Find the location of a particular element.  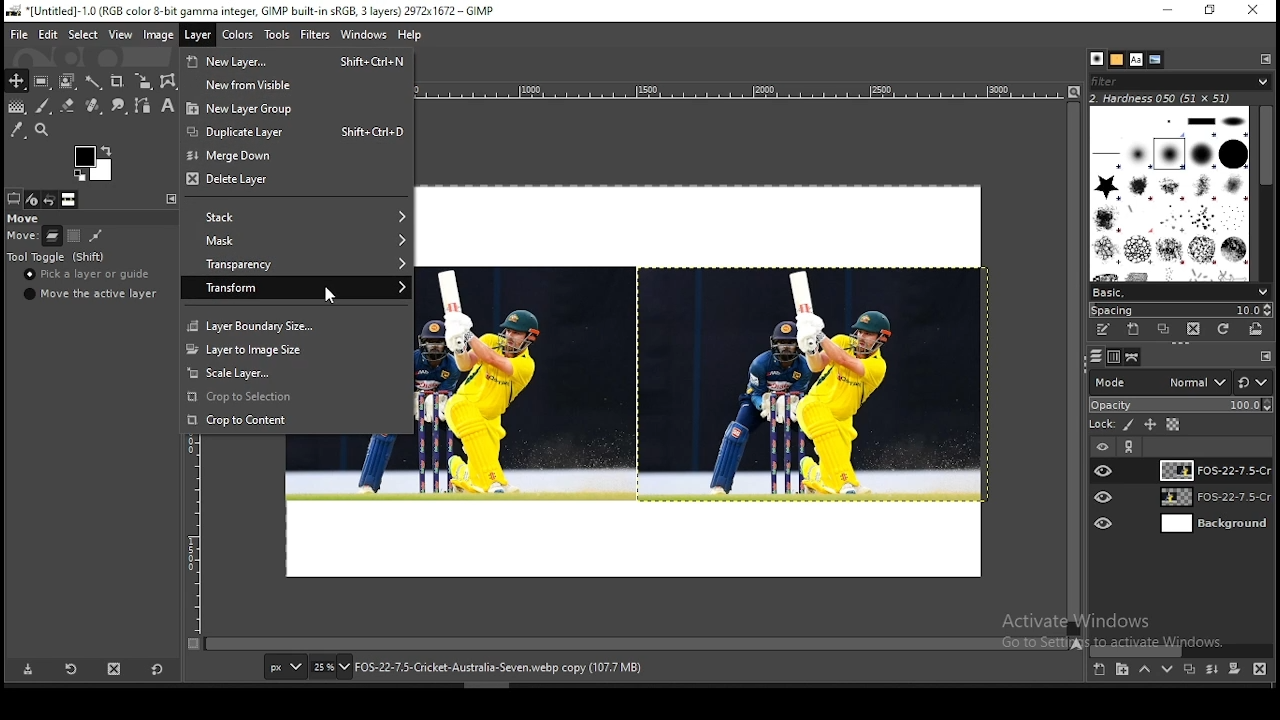

layers is located at coordinates (1094, 357).